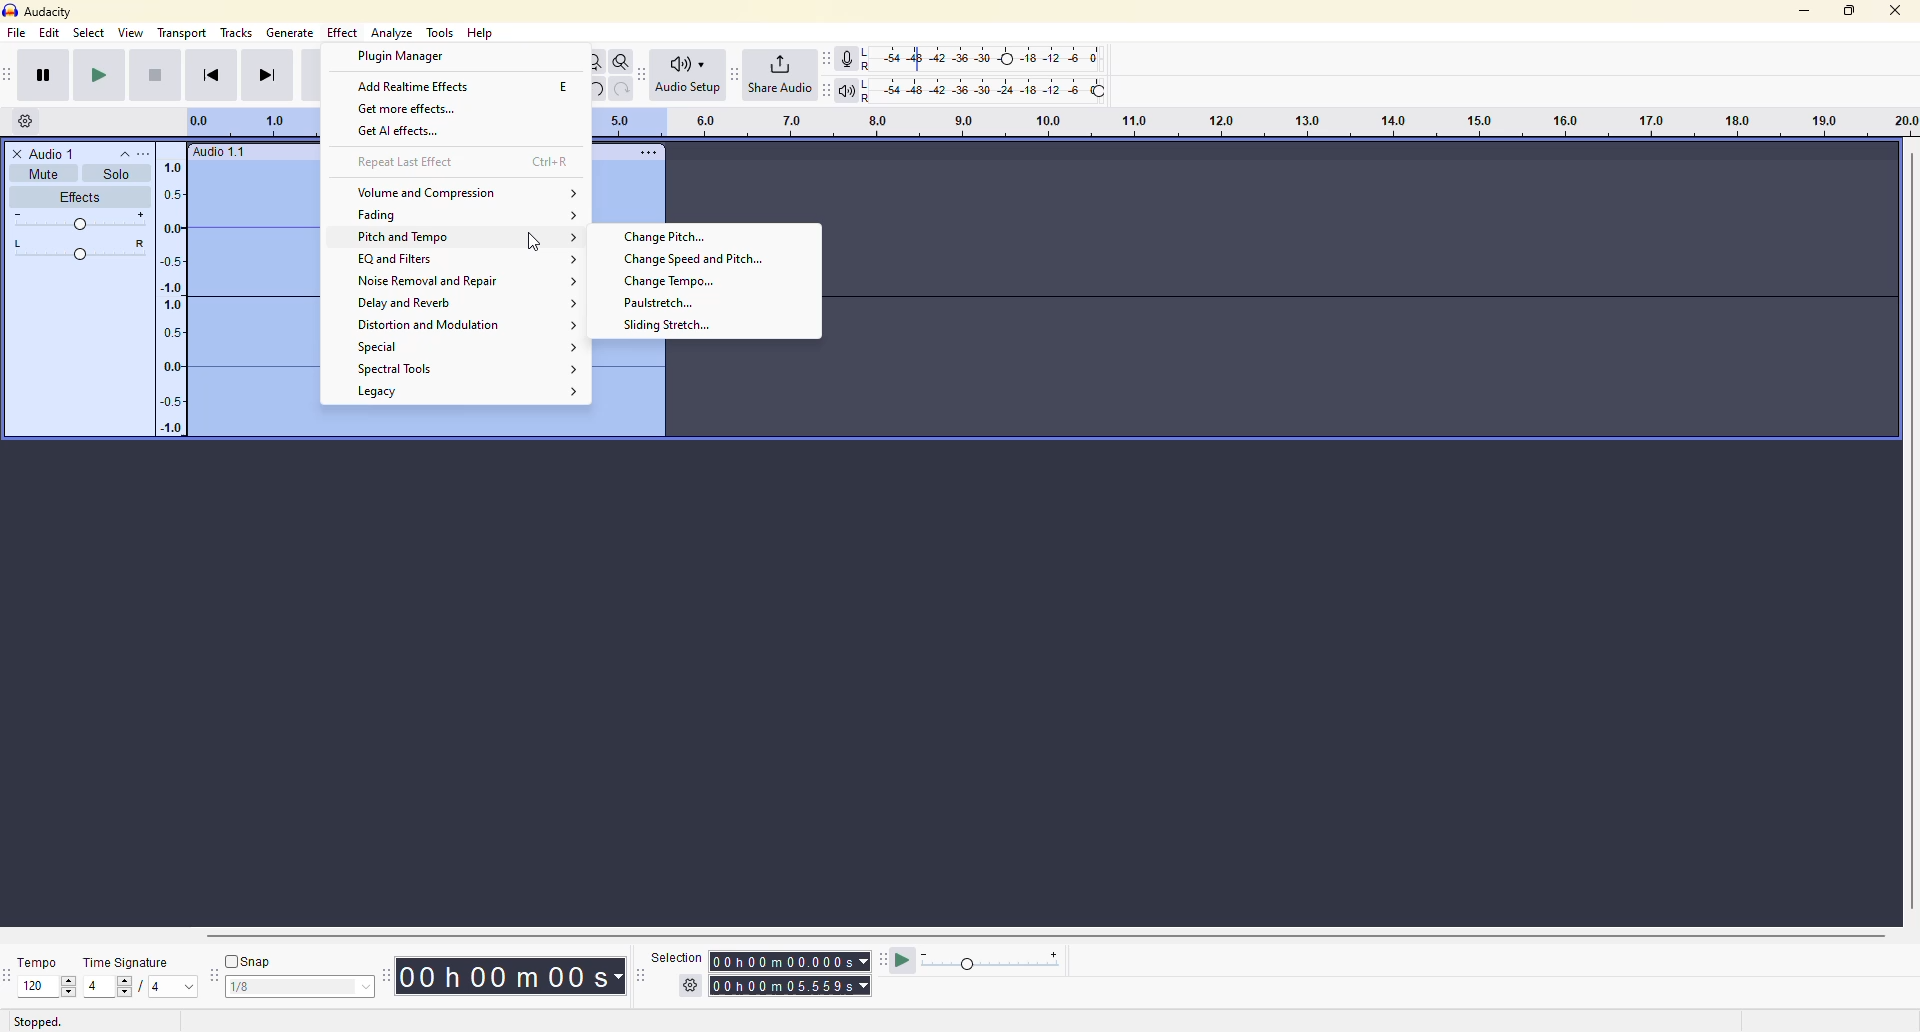 The height and width of the screenshot is (1032, 1920). Describe the element at coordinates (790, 956) in the screenshot. I see `time` at that location.